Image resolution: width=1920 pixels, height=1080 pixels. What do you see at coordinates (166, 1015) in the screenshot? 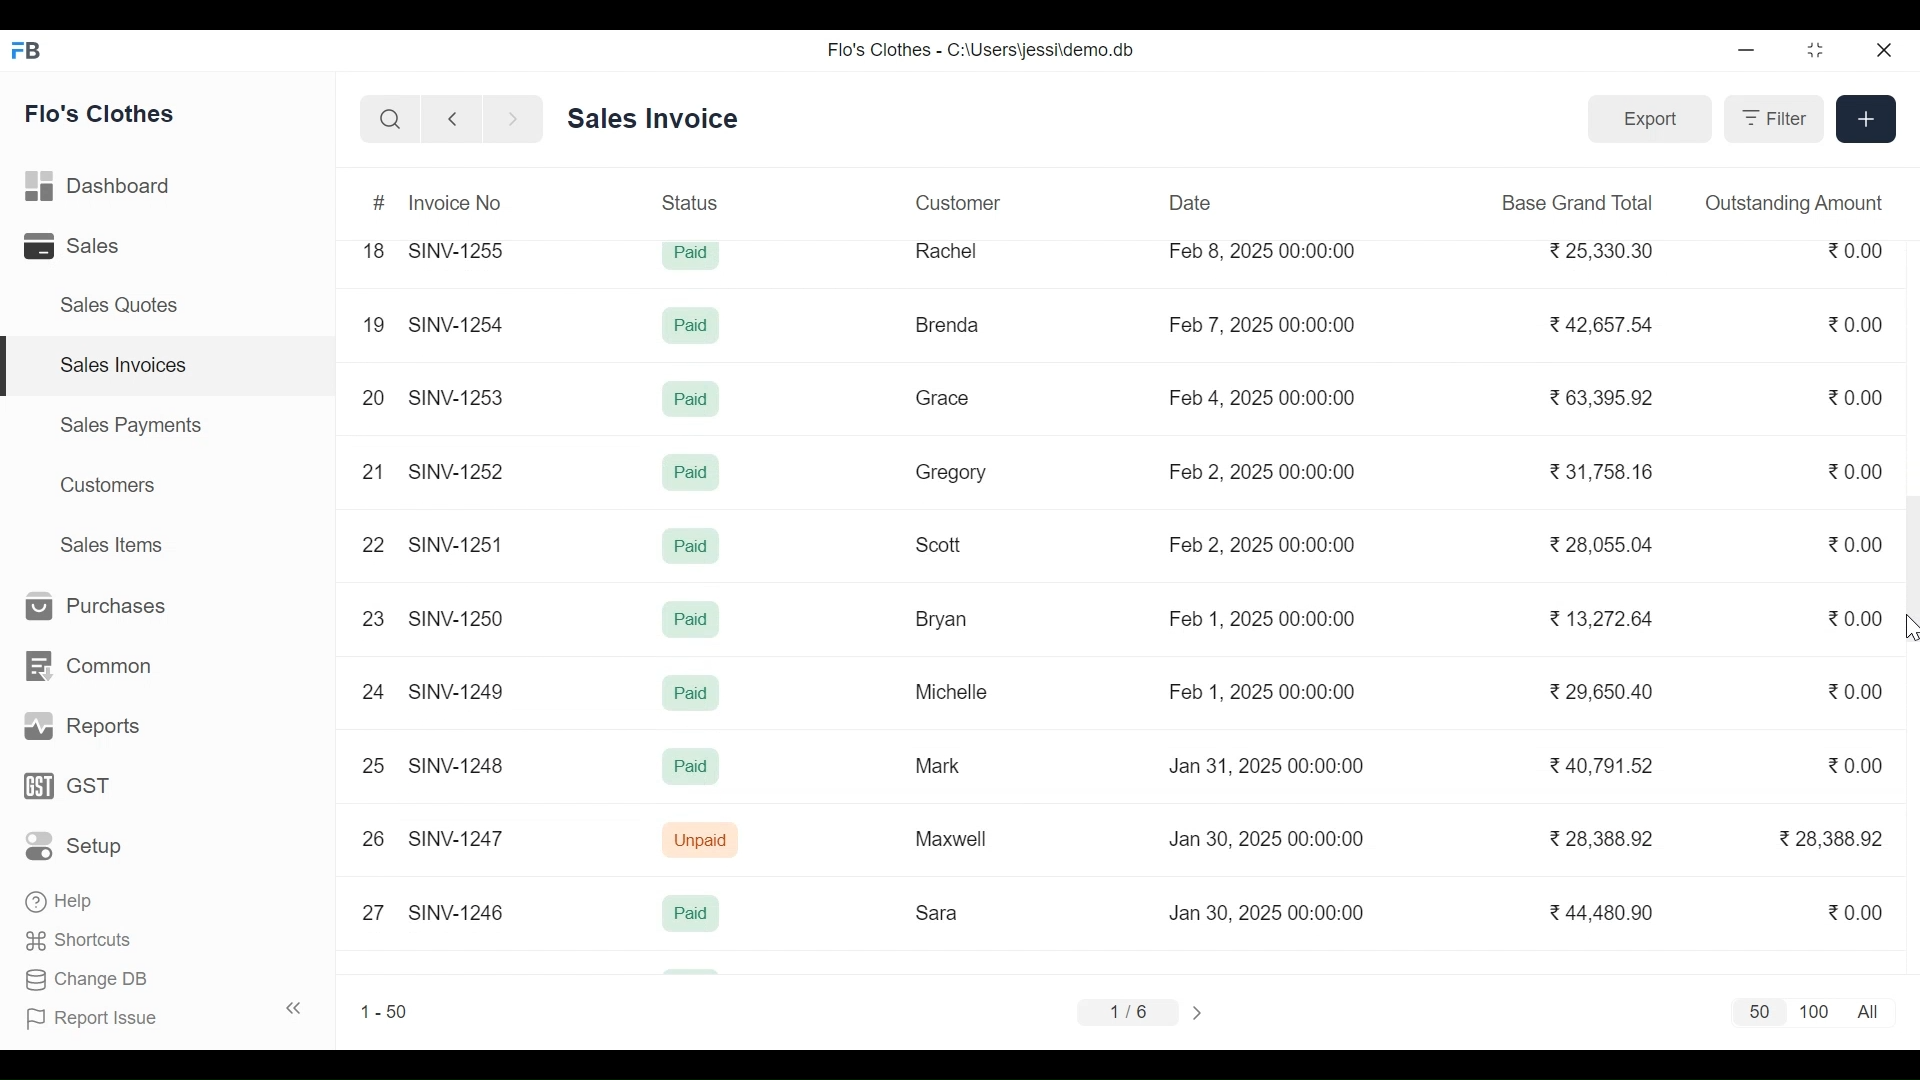
I see `| Report Issue` at bounding box center [166, 1015].